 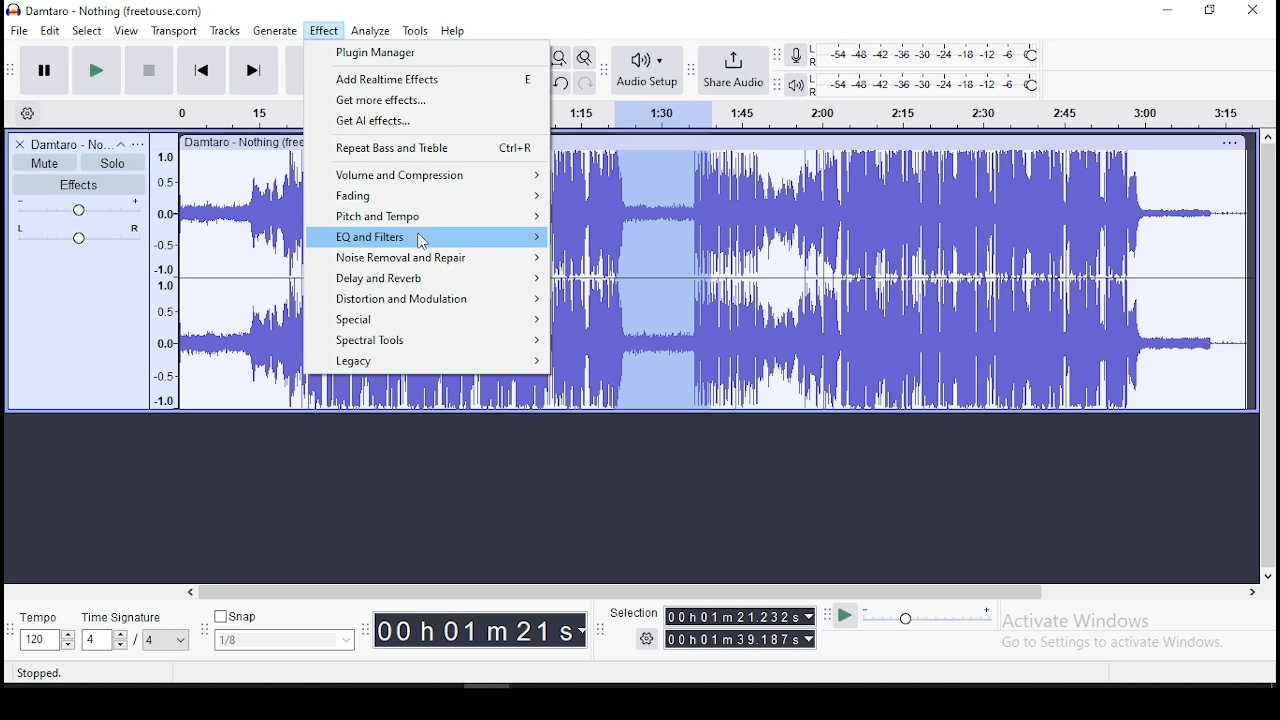 What do you see at coordinates (21, 144) in the screenshot?
I see `delete track` at bounding box center [21, 144].